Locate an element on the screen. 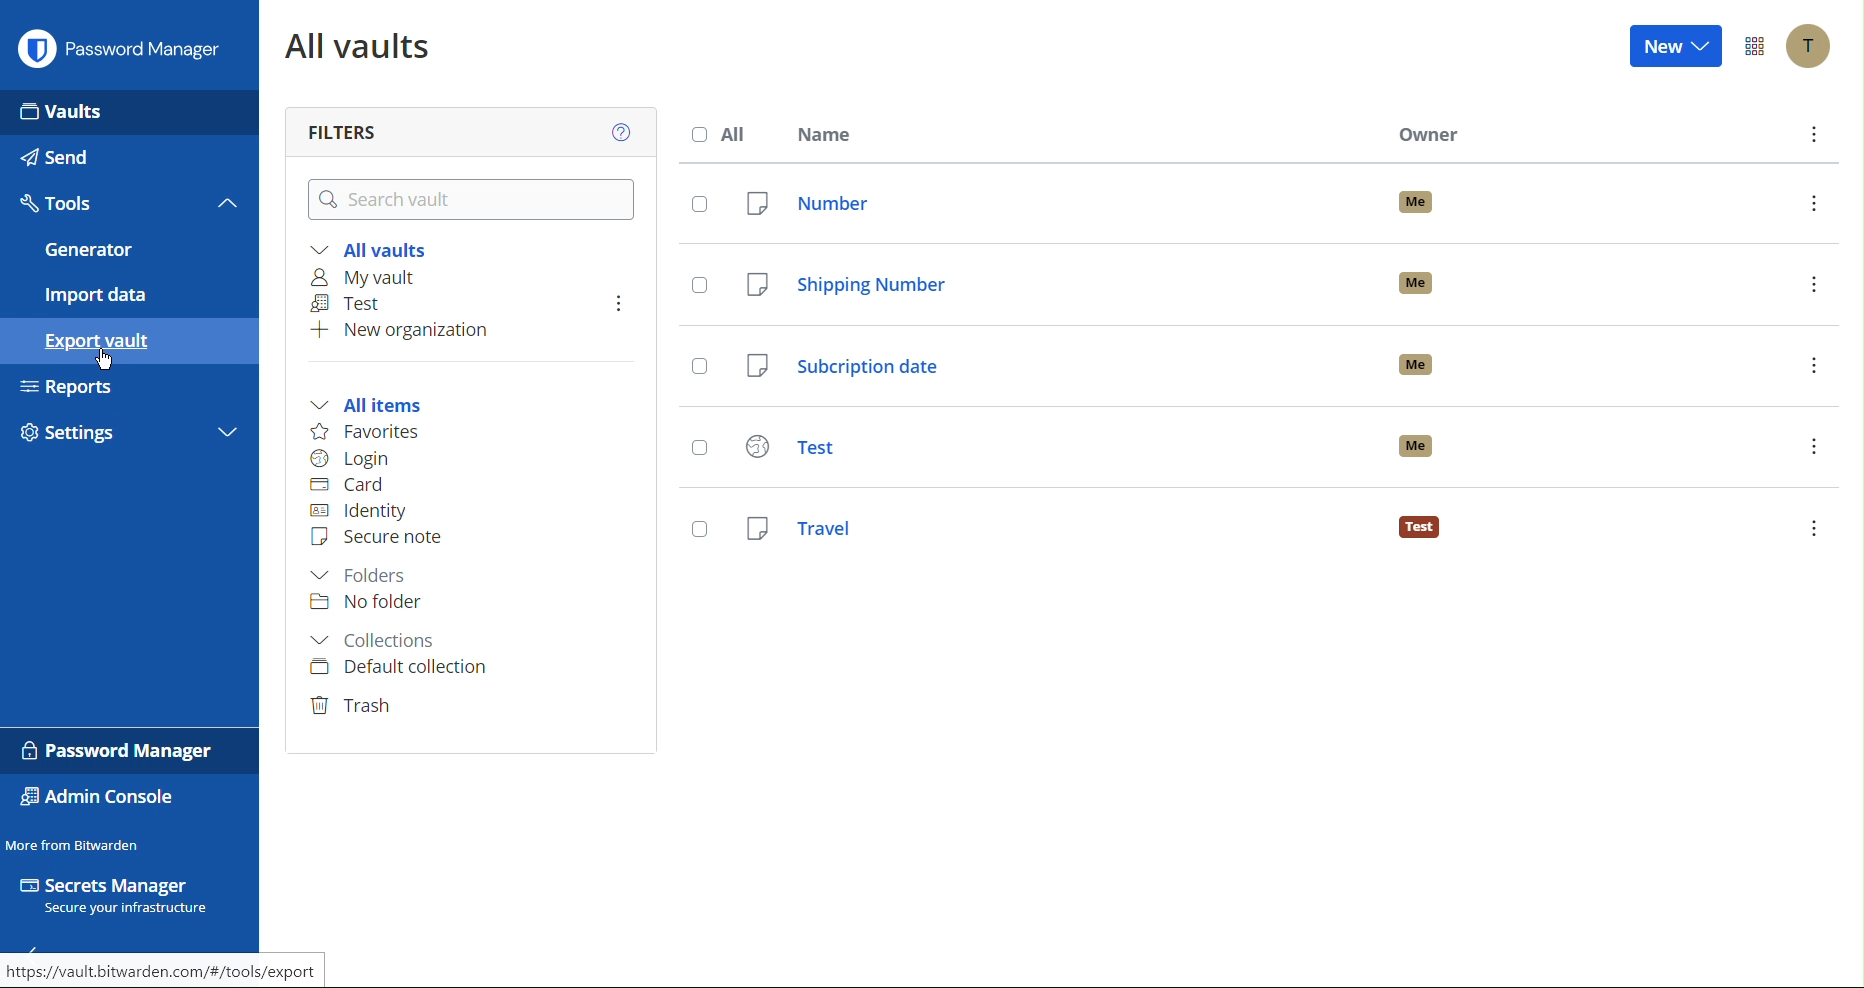 The height and width of the screenshot is (988, 1864). Export vault is located at coordinates (130, 342).